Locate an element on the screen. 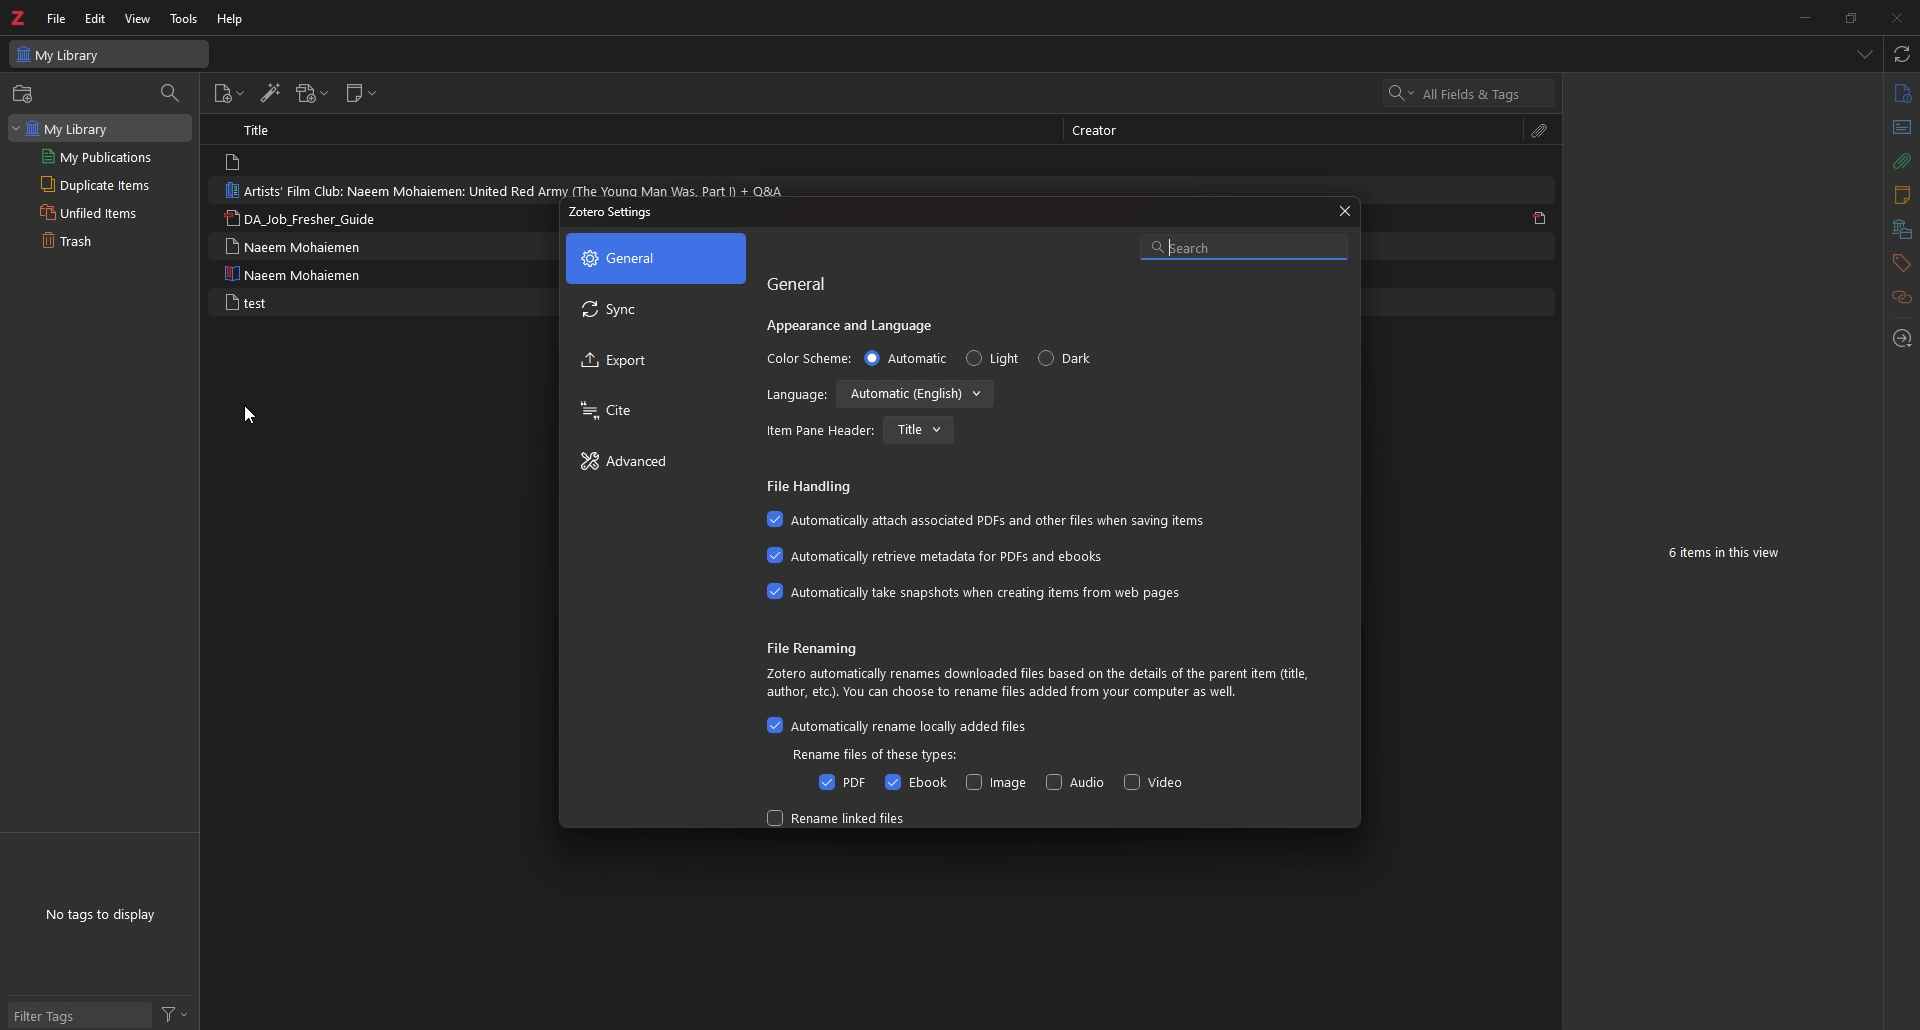  filter tags is located at coordinates (78, 1014).